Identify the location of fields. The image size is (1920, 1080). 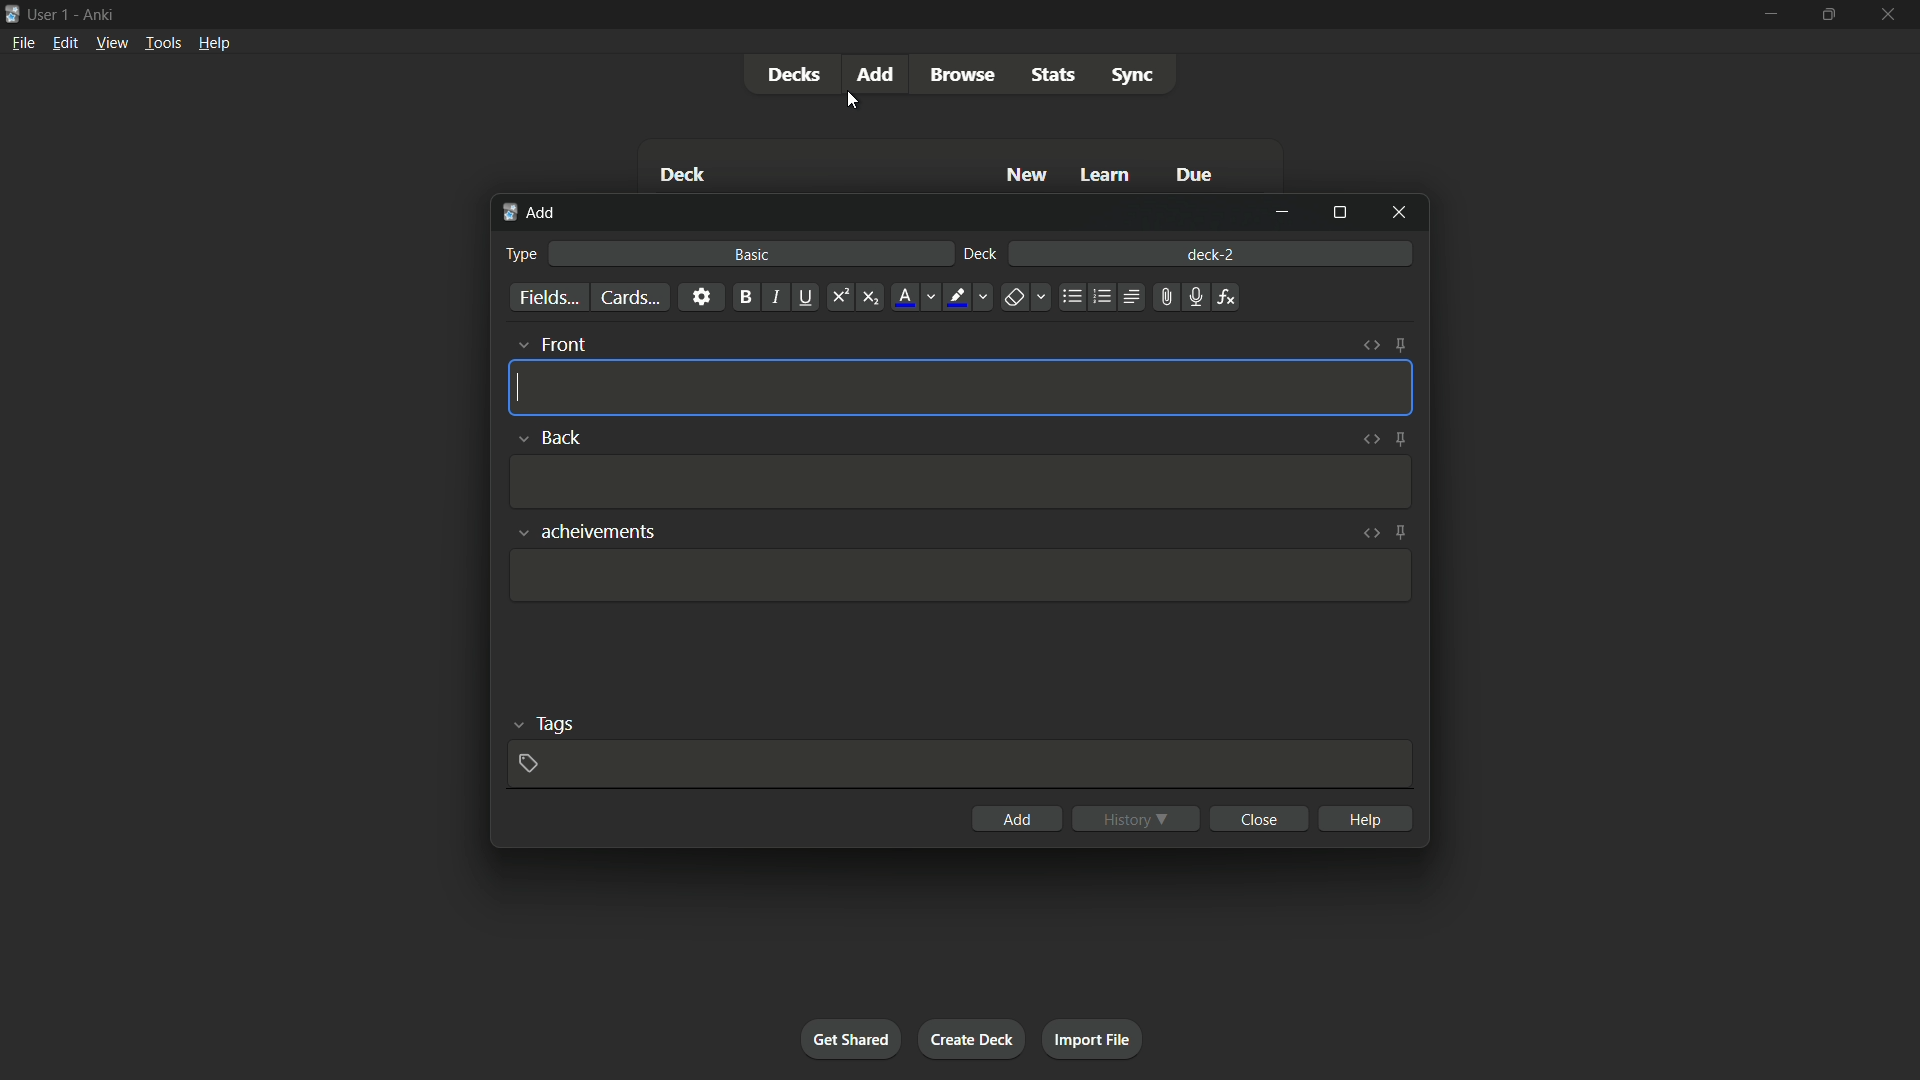
(547, 298).